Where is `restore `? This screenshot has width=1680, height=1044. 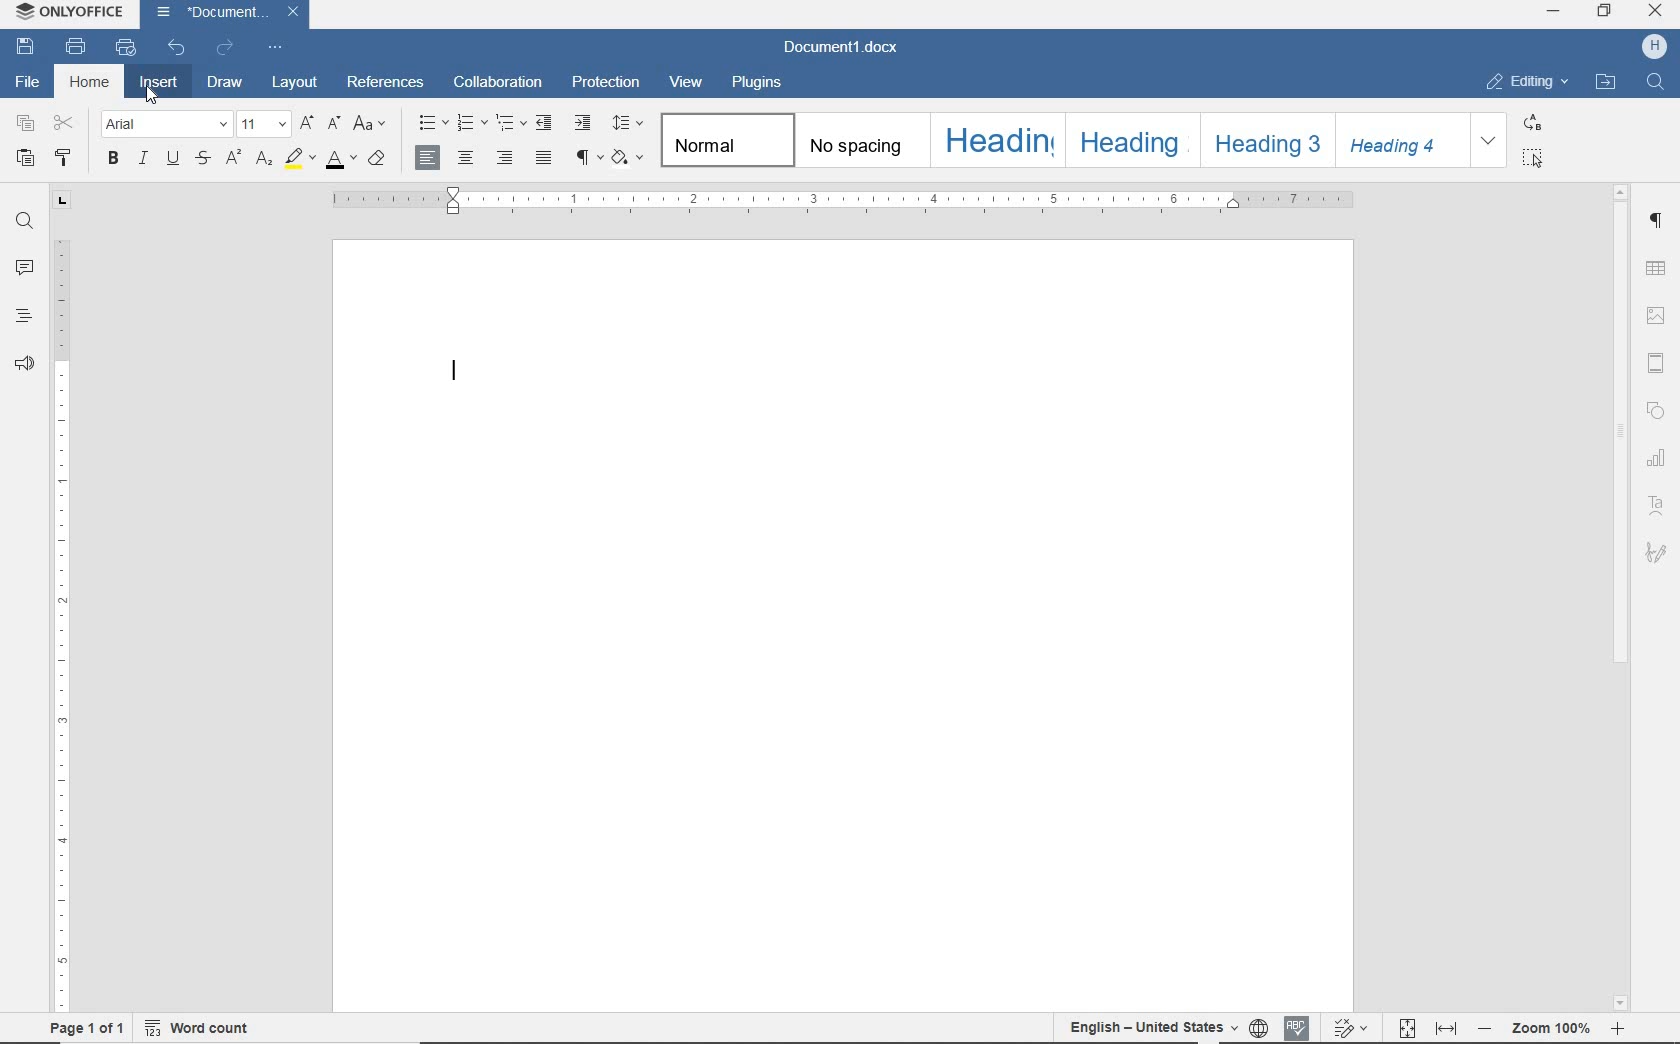 restore  is located at coordinates (1604, 11).